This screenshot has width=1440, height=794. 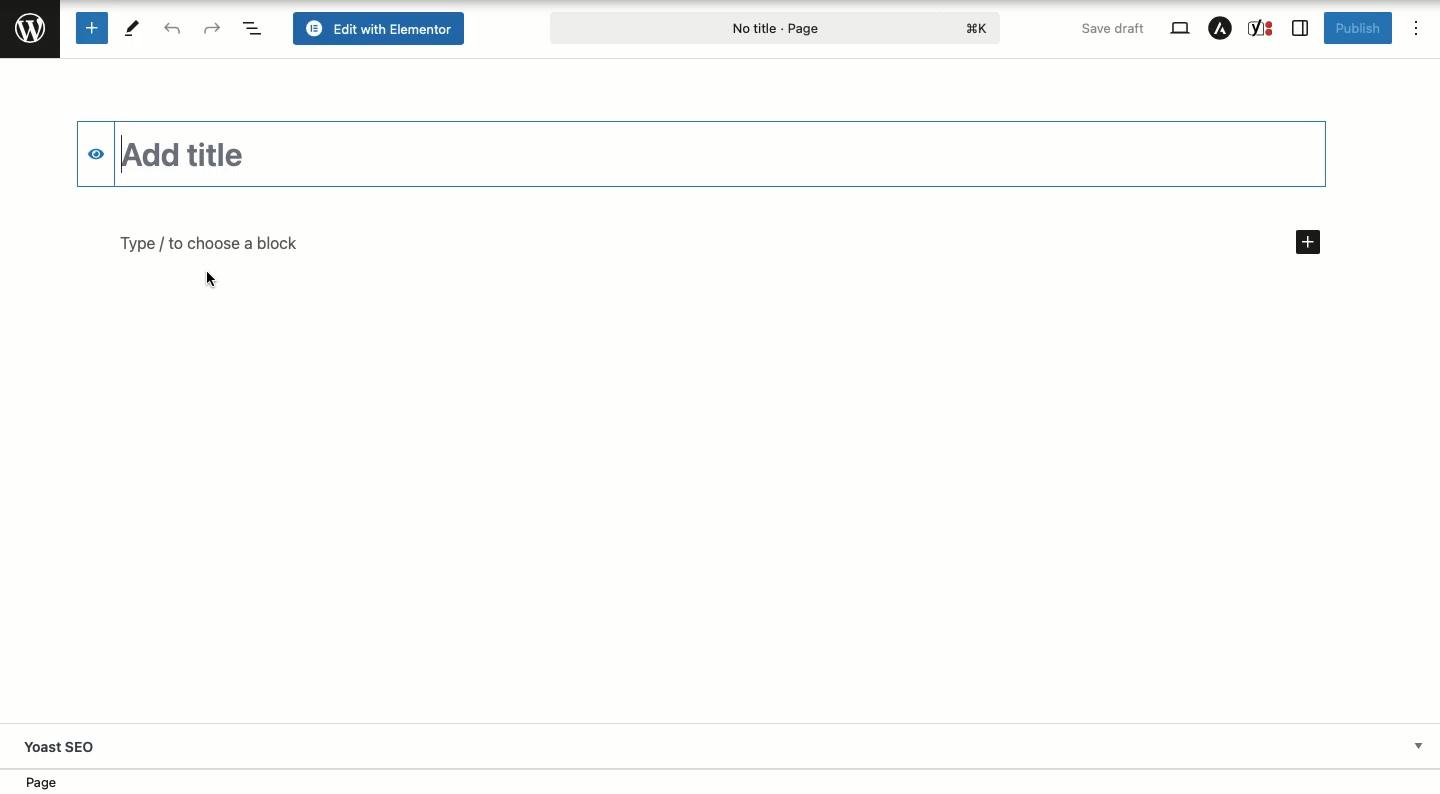 What do you see at coordinates (379, 27) in the screenshot?
I see `Edit with elementor` at bounding box center [379, 27].